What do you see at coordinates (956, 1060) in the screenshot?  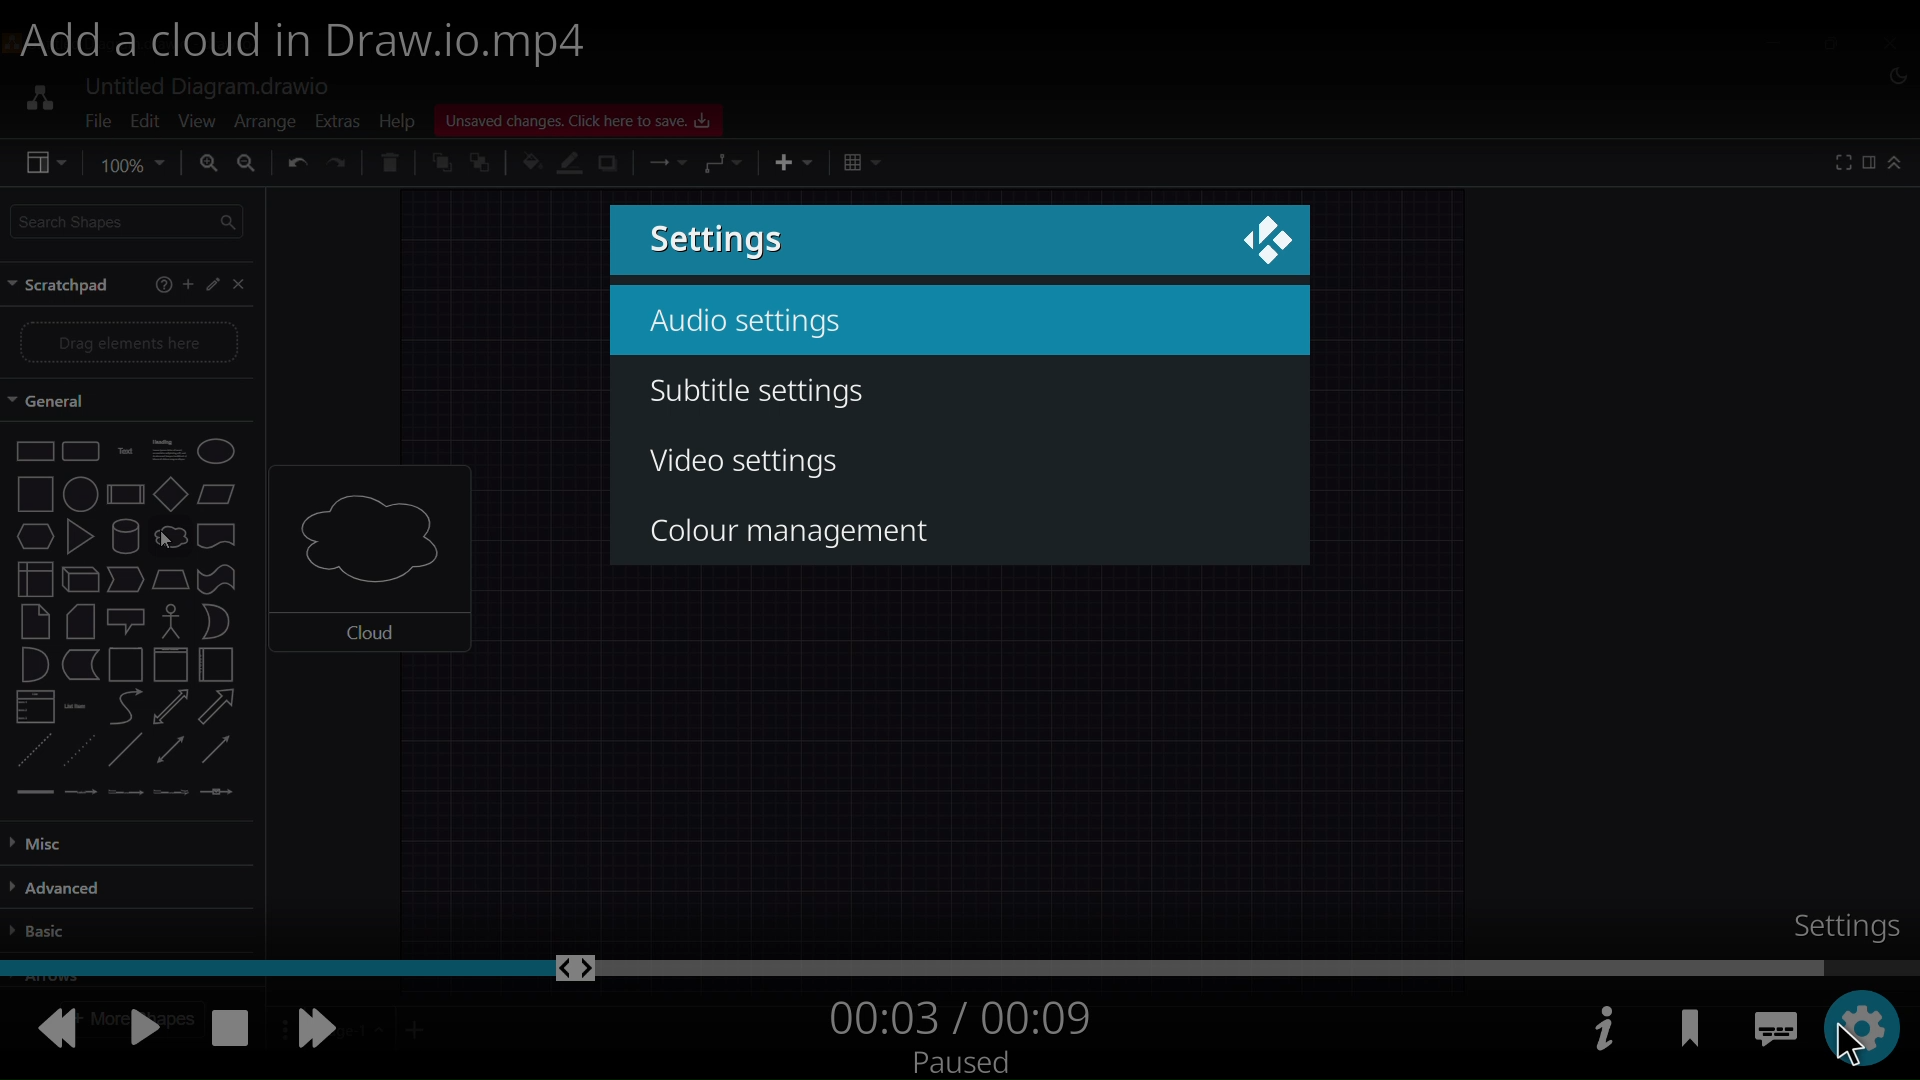 I see `paused` at bounding box center [956, 1060].